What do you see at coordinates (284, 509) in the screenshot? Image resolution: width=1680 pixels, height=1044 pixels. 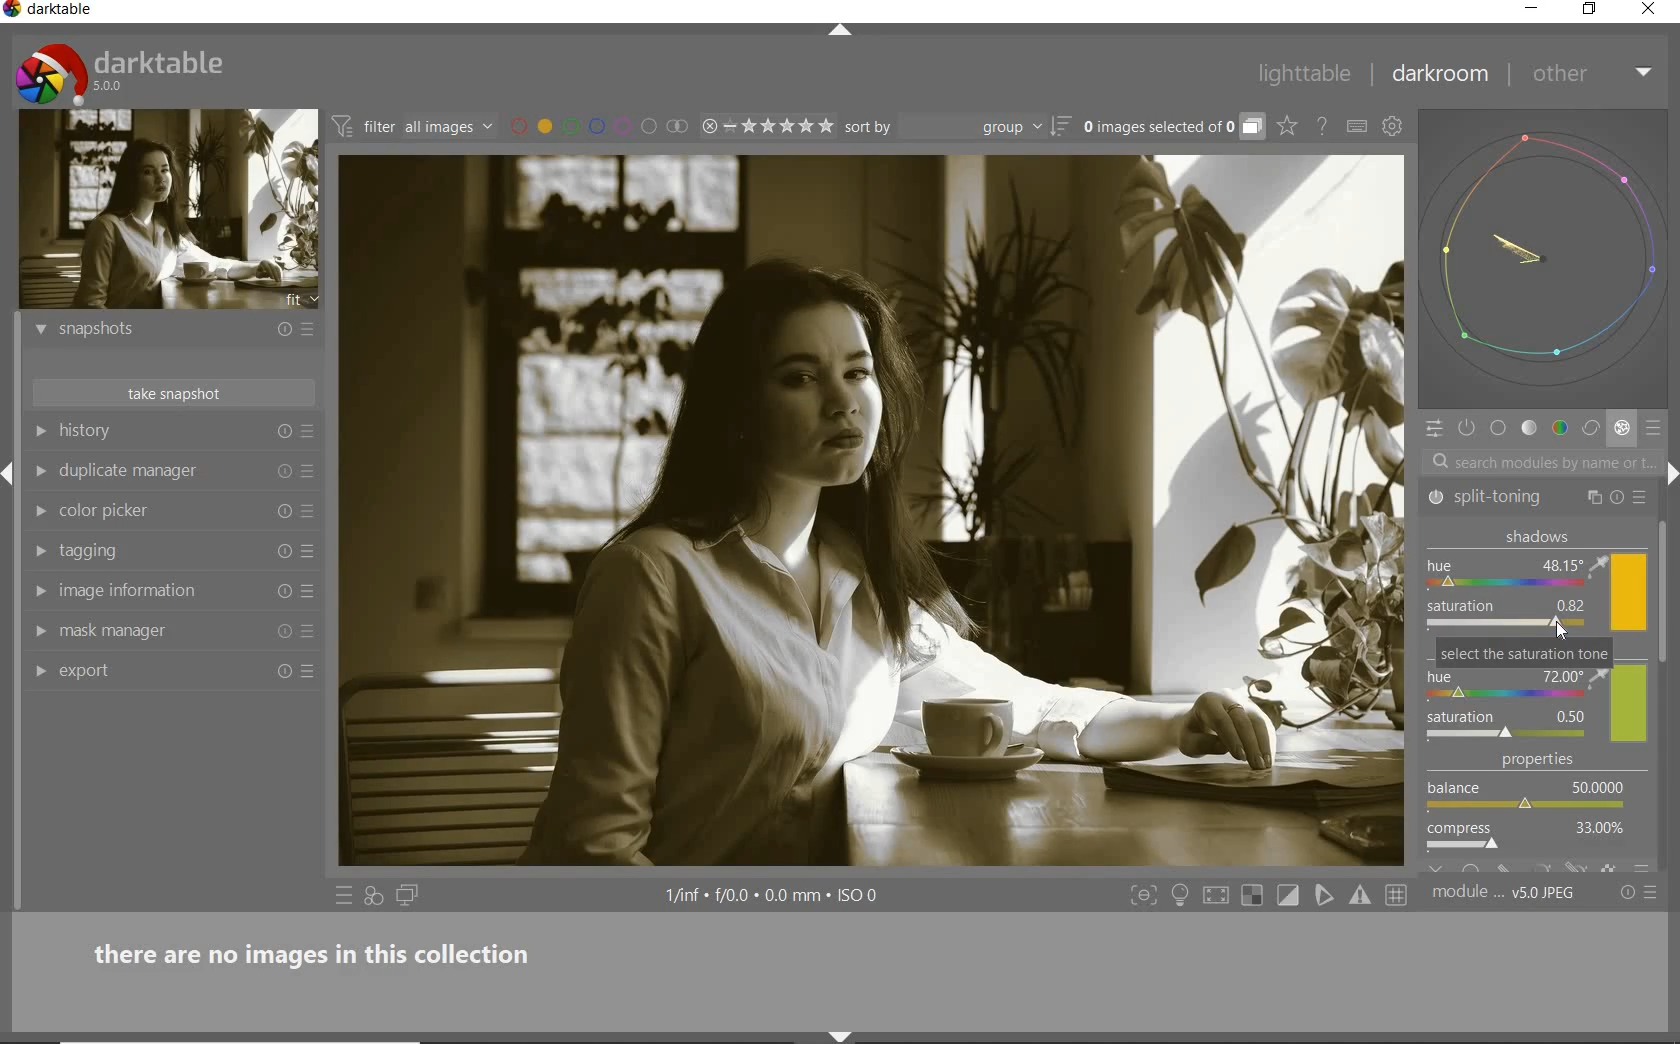 I see `reset` at bounding box center [284, 509].